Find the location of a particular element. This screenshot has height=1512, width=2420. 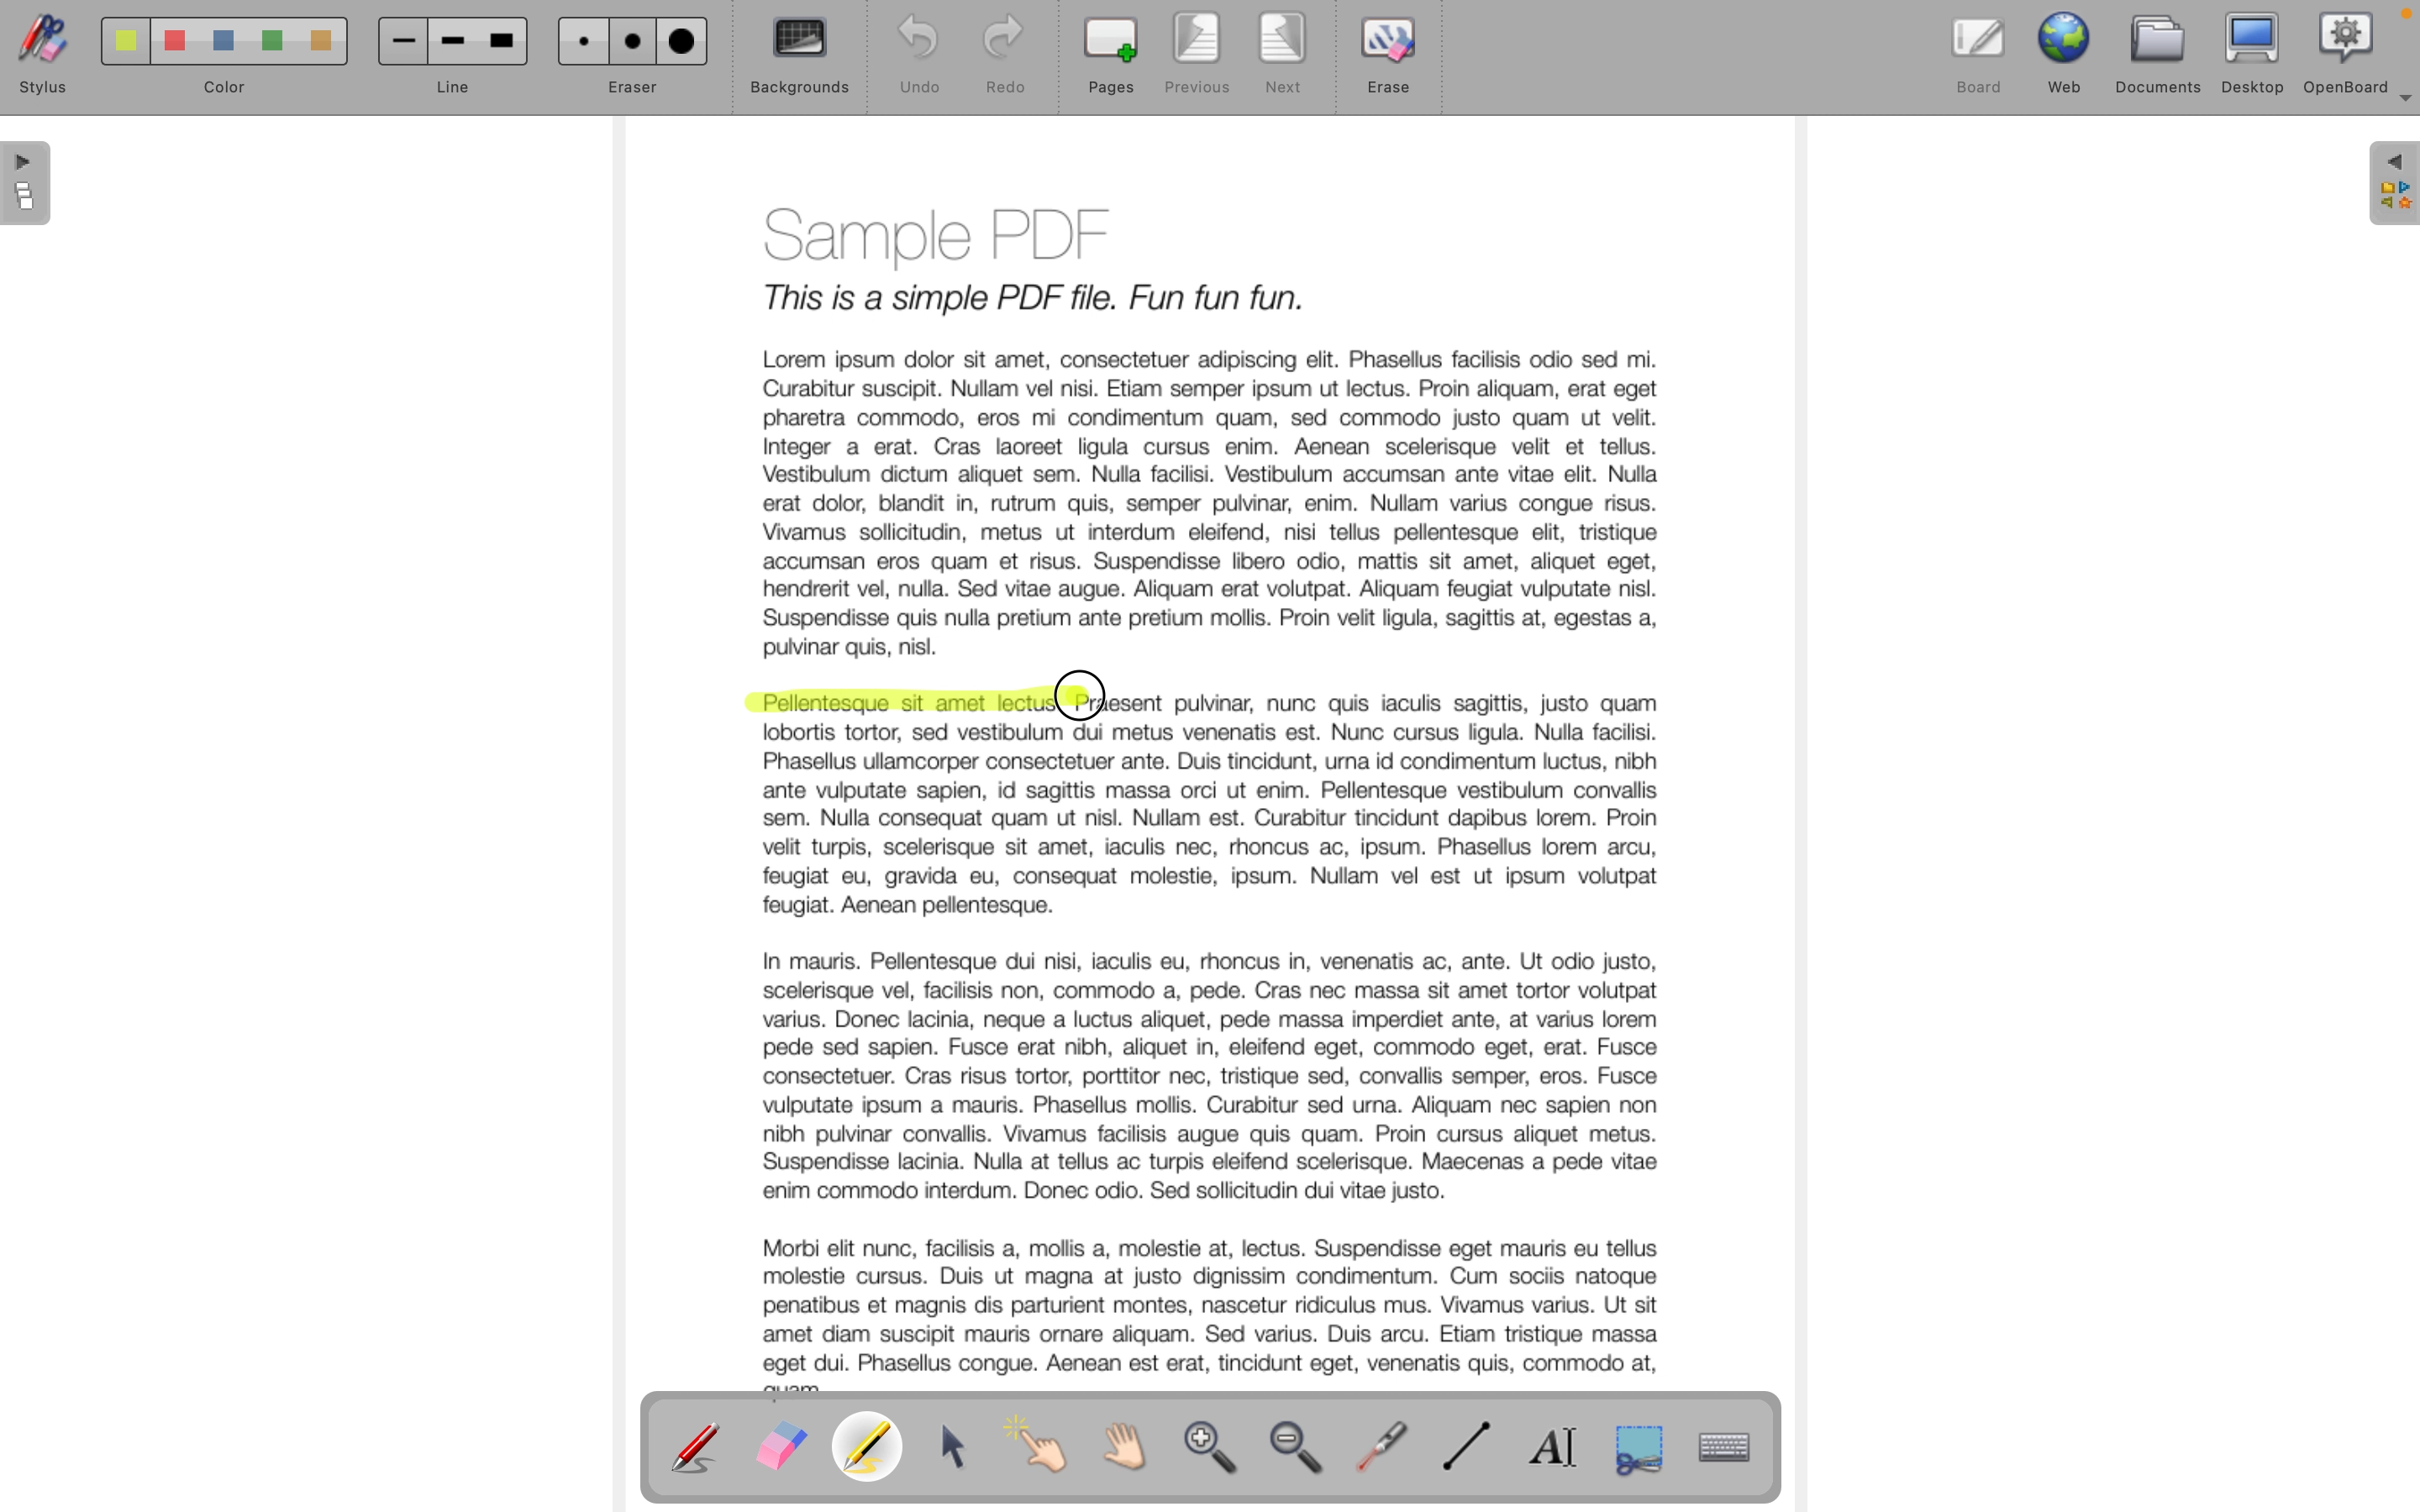

zoom out is located at coordinates (1302, 1452).